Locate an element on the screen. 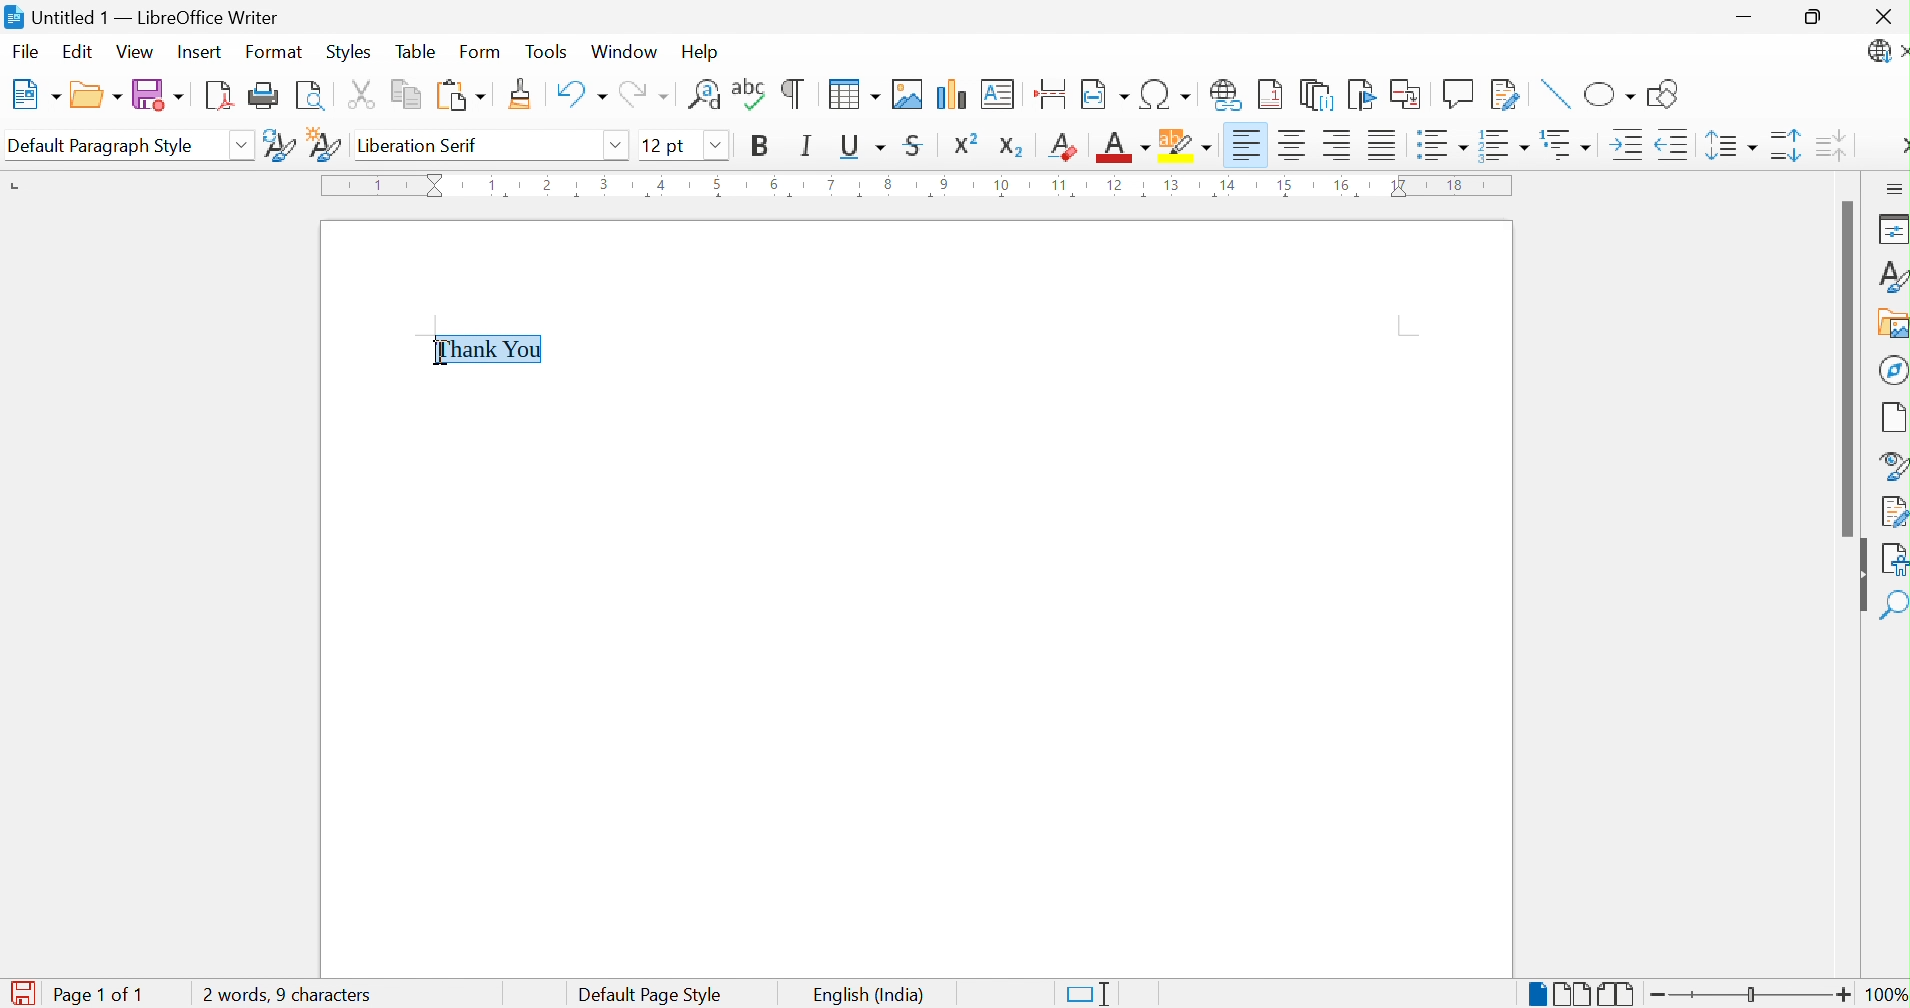 This screenshot has height=1008, width=1910. Insert Line is located at coordinates (1553, 94).